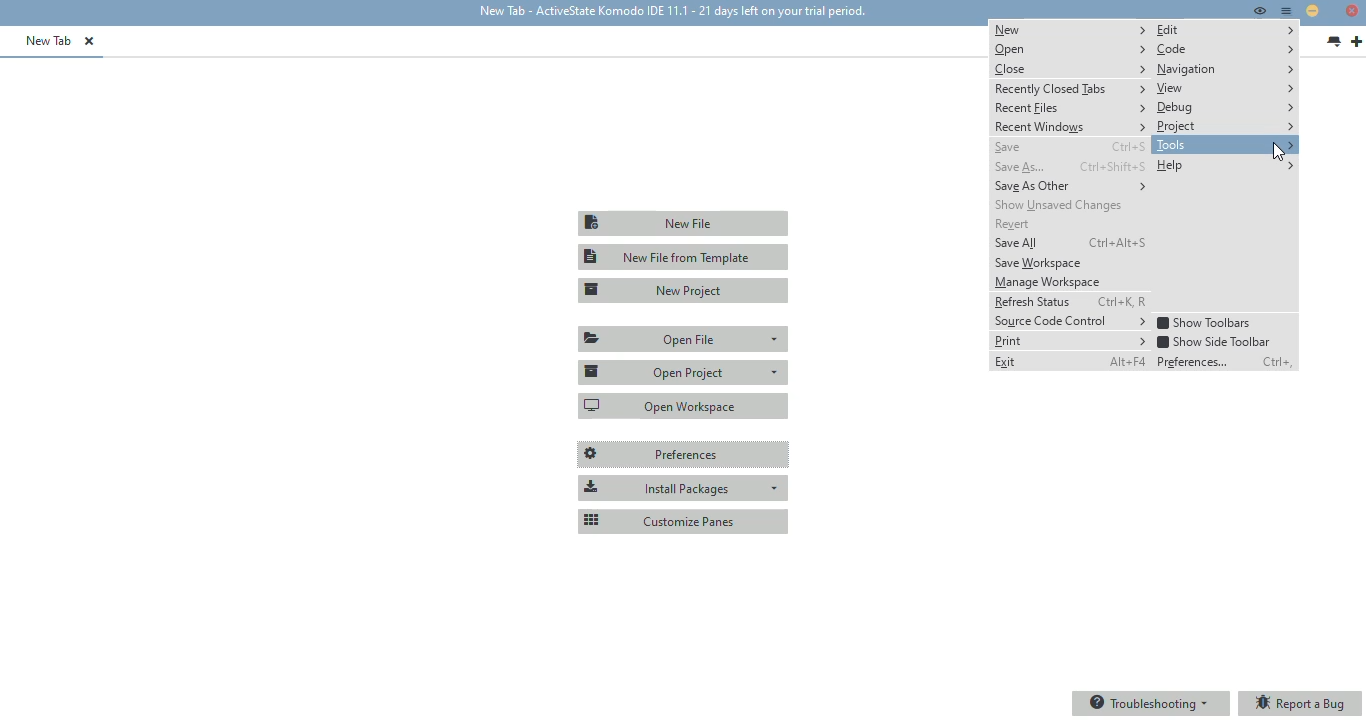 The width and height of the screenshot is (1366, 720). Describe the element at coordinates (1334, 42) in the screenshot. I see `list all tabs` at that location.